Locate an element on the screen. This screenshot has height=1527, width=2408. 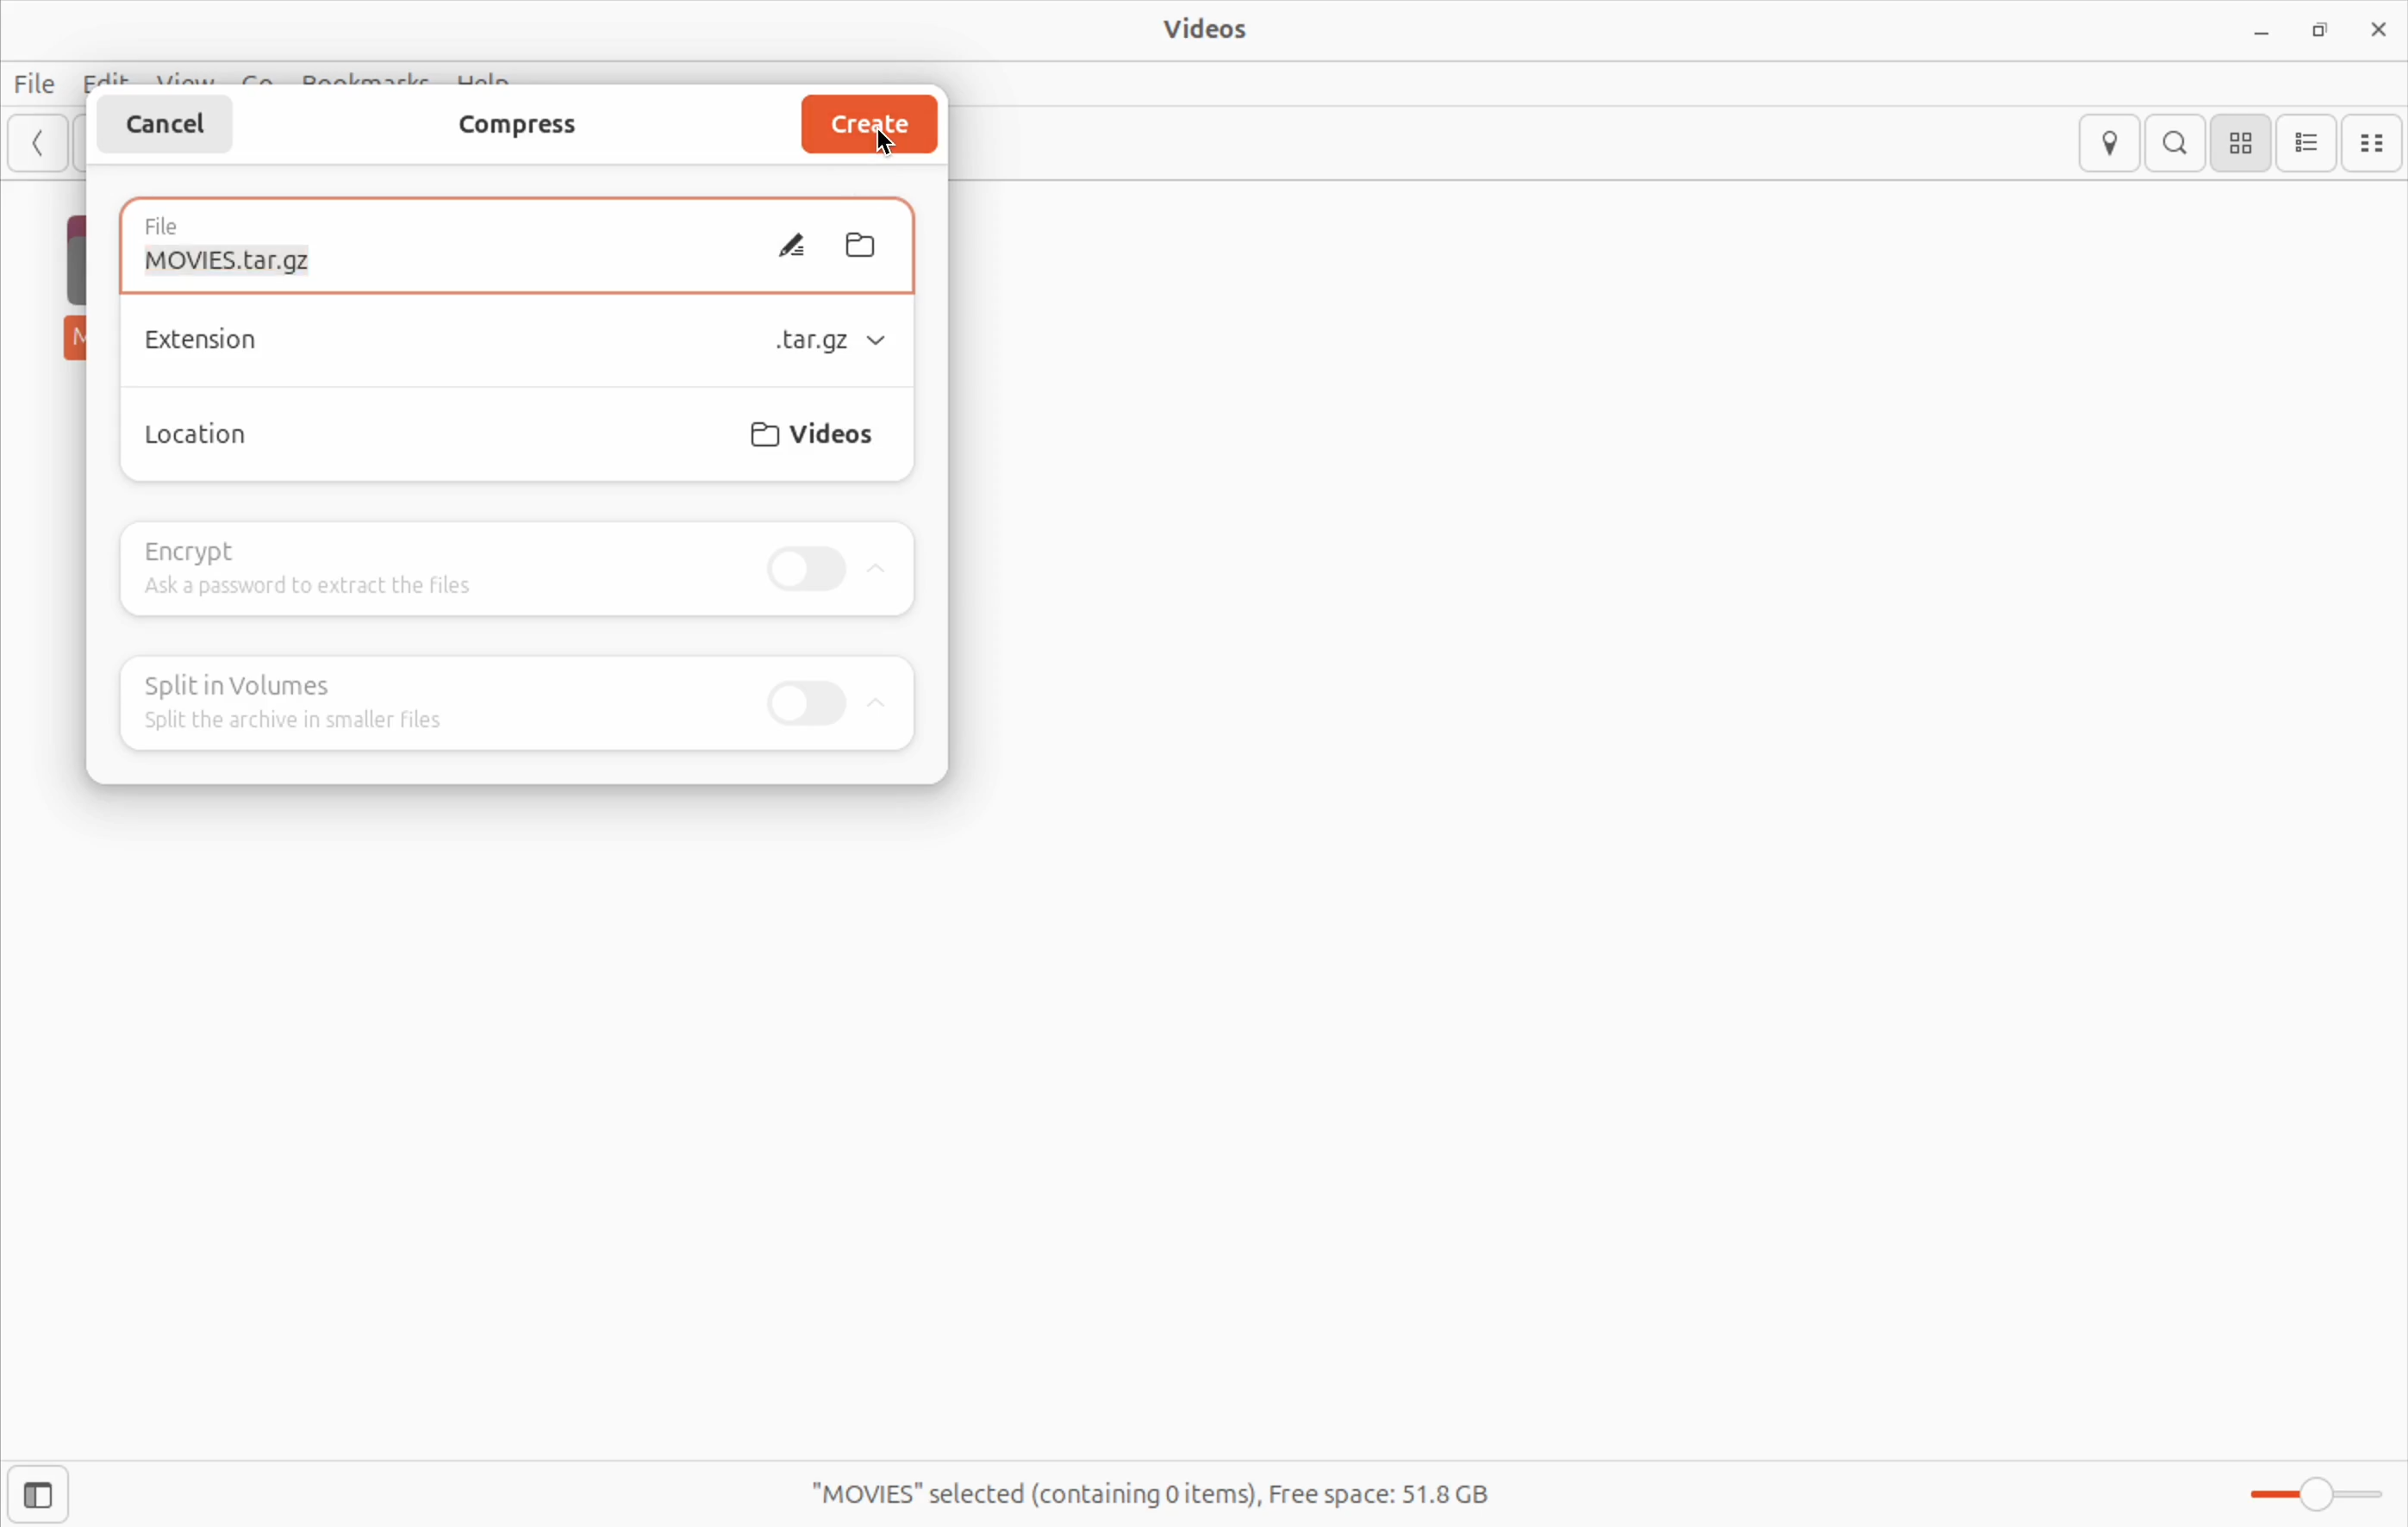
videos is located at coordinates (813, 436).